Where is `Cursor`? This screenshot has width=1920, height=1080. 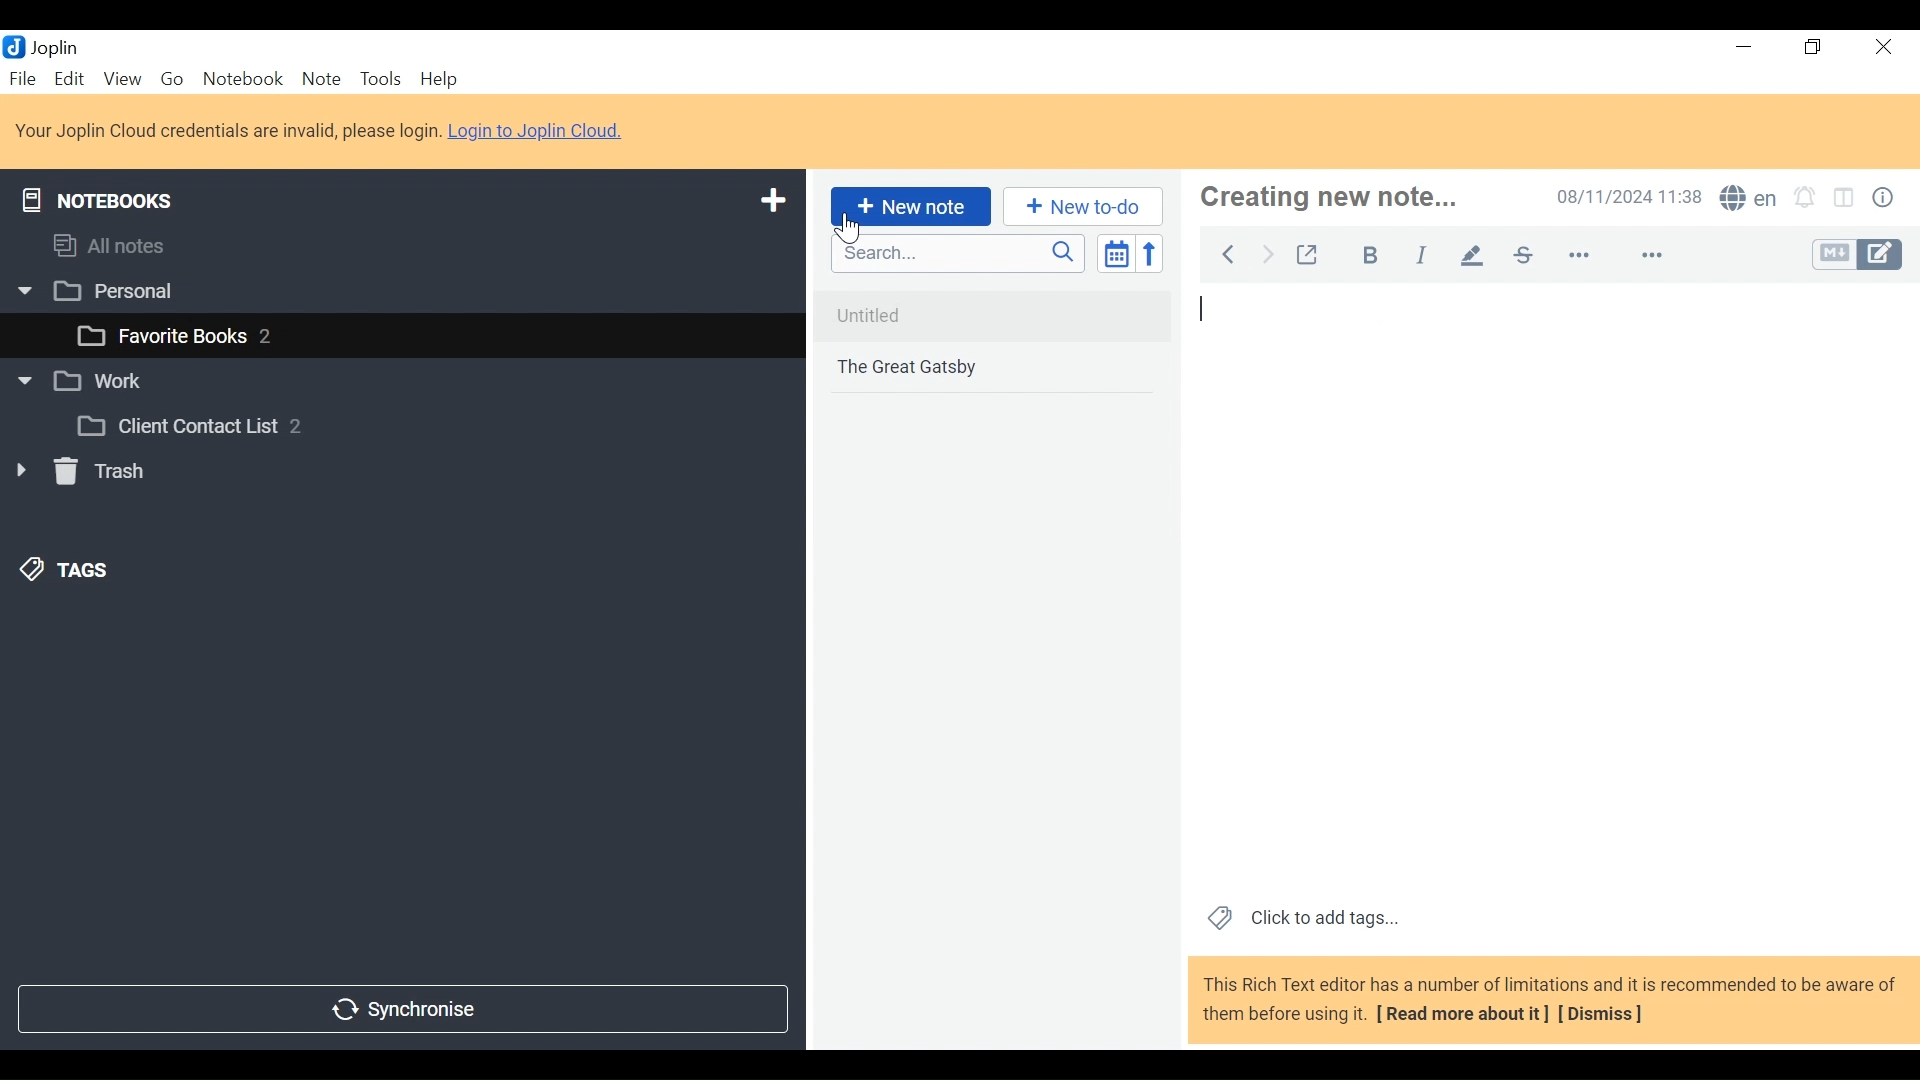 Cursor is located at coordinates (842, 228).